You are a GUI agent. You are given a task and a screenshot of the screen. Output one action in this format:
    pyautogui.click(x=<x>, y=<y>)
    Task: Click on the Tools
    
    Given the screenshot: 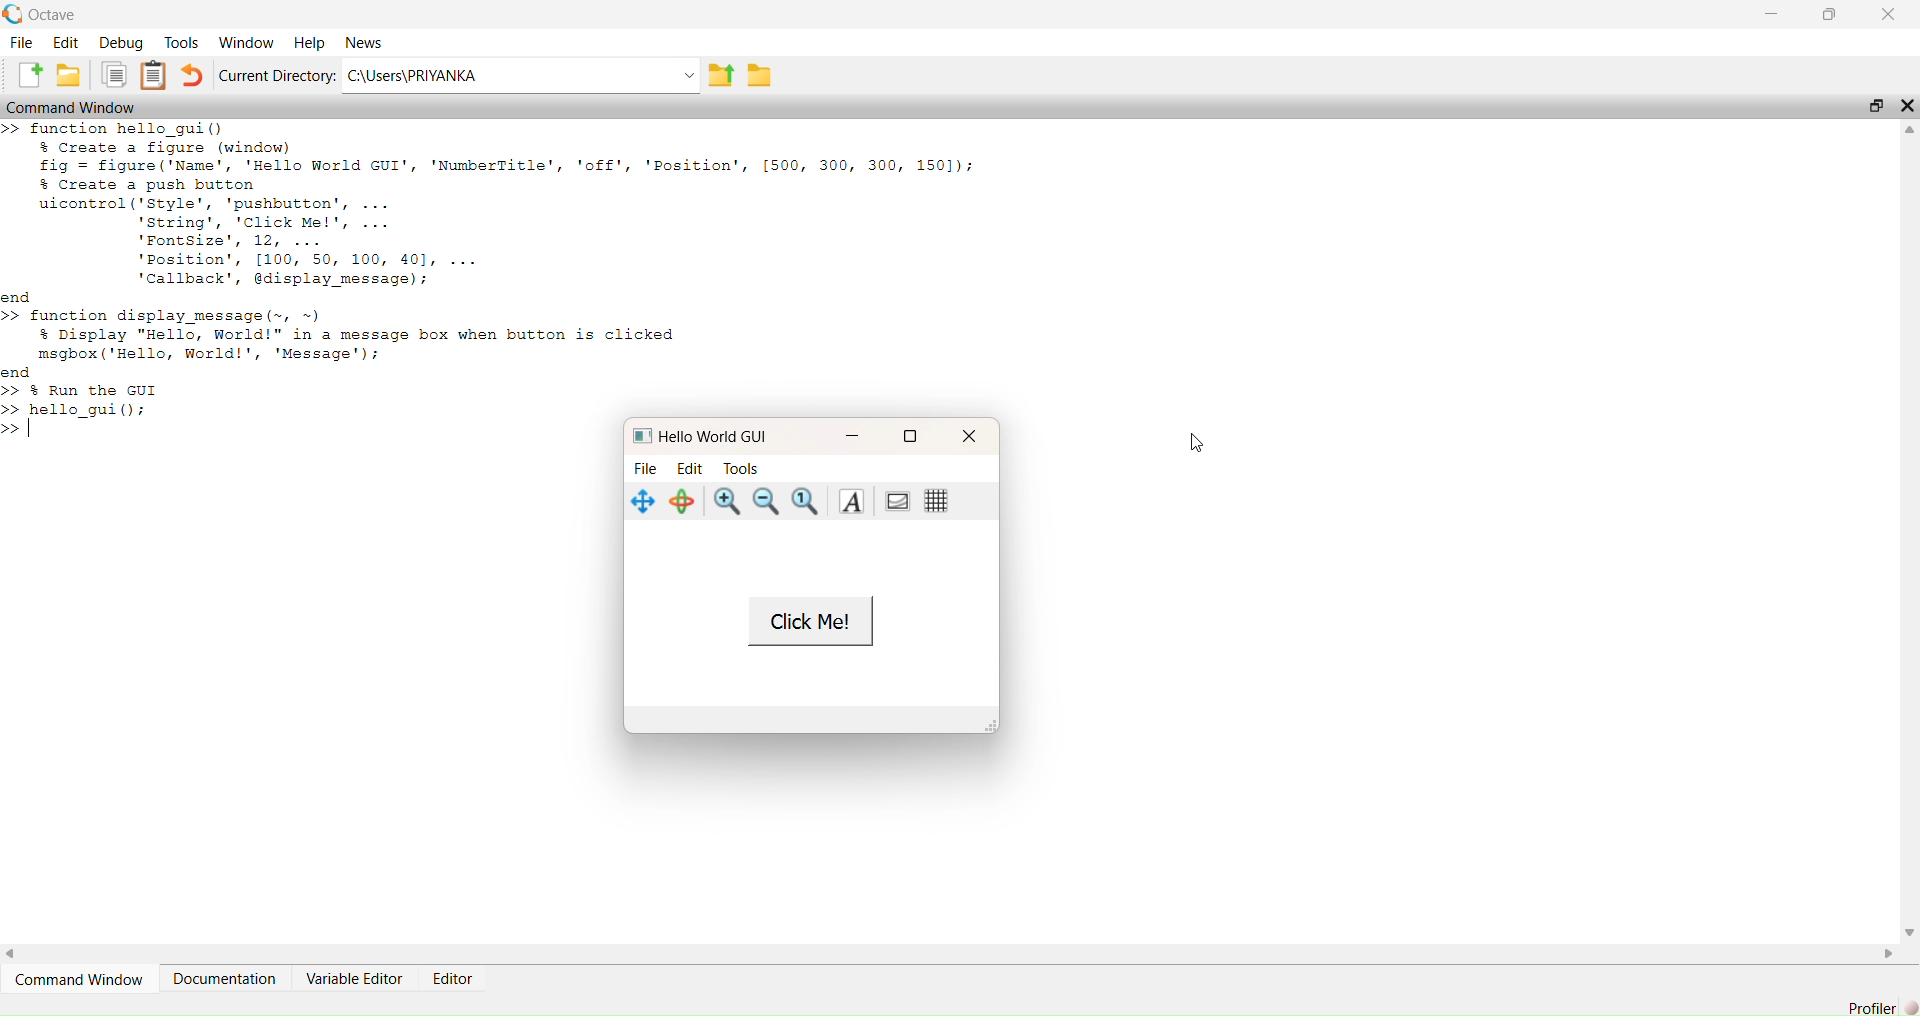 What is the action you would take?
    pyautogui.click(x=747, y=467)
    